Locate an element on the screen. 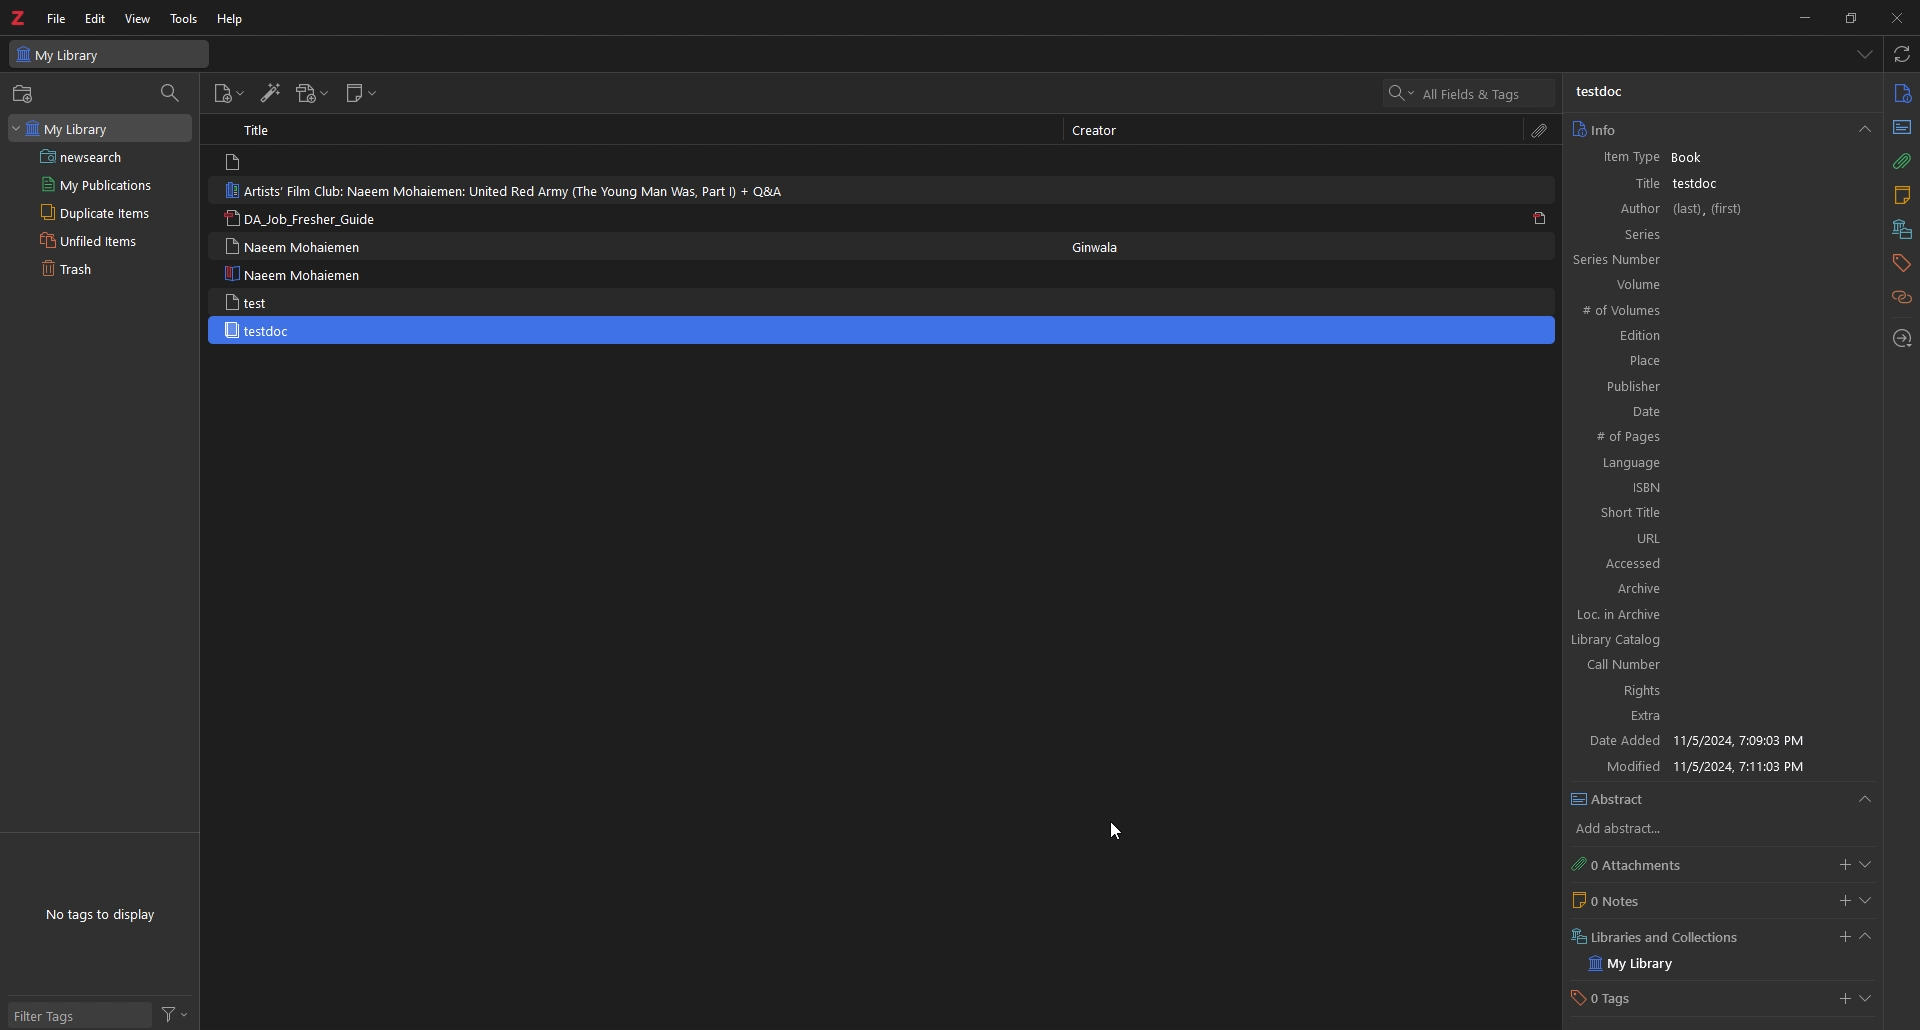  DA_Job_Fresher_Guide is located at coordinates (310, 220).